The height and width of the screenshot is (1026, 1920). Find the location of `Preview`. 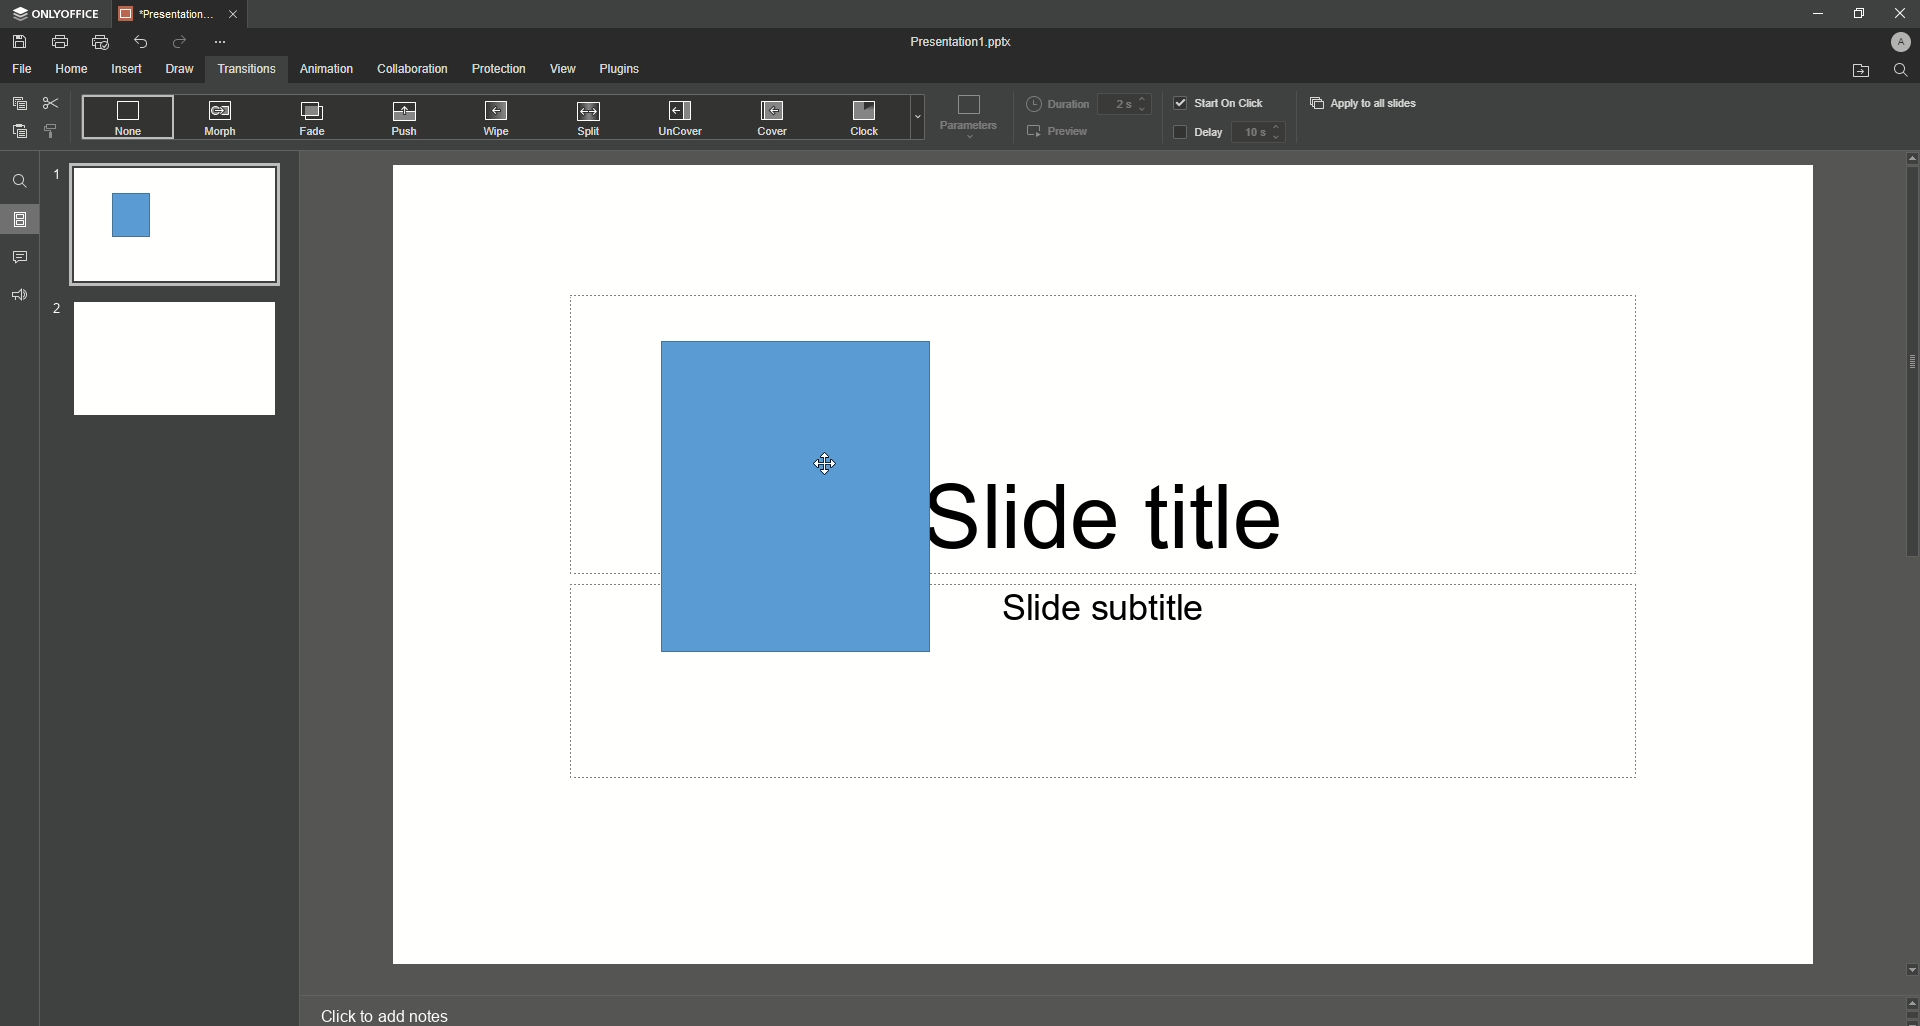

Preview is located at coordinates (1057, 134).